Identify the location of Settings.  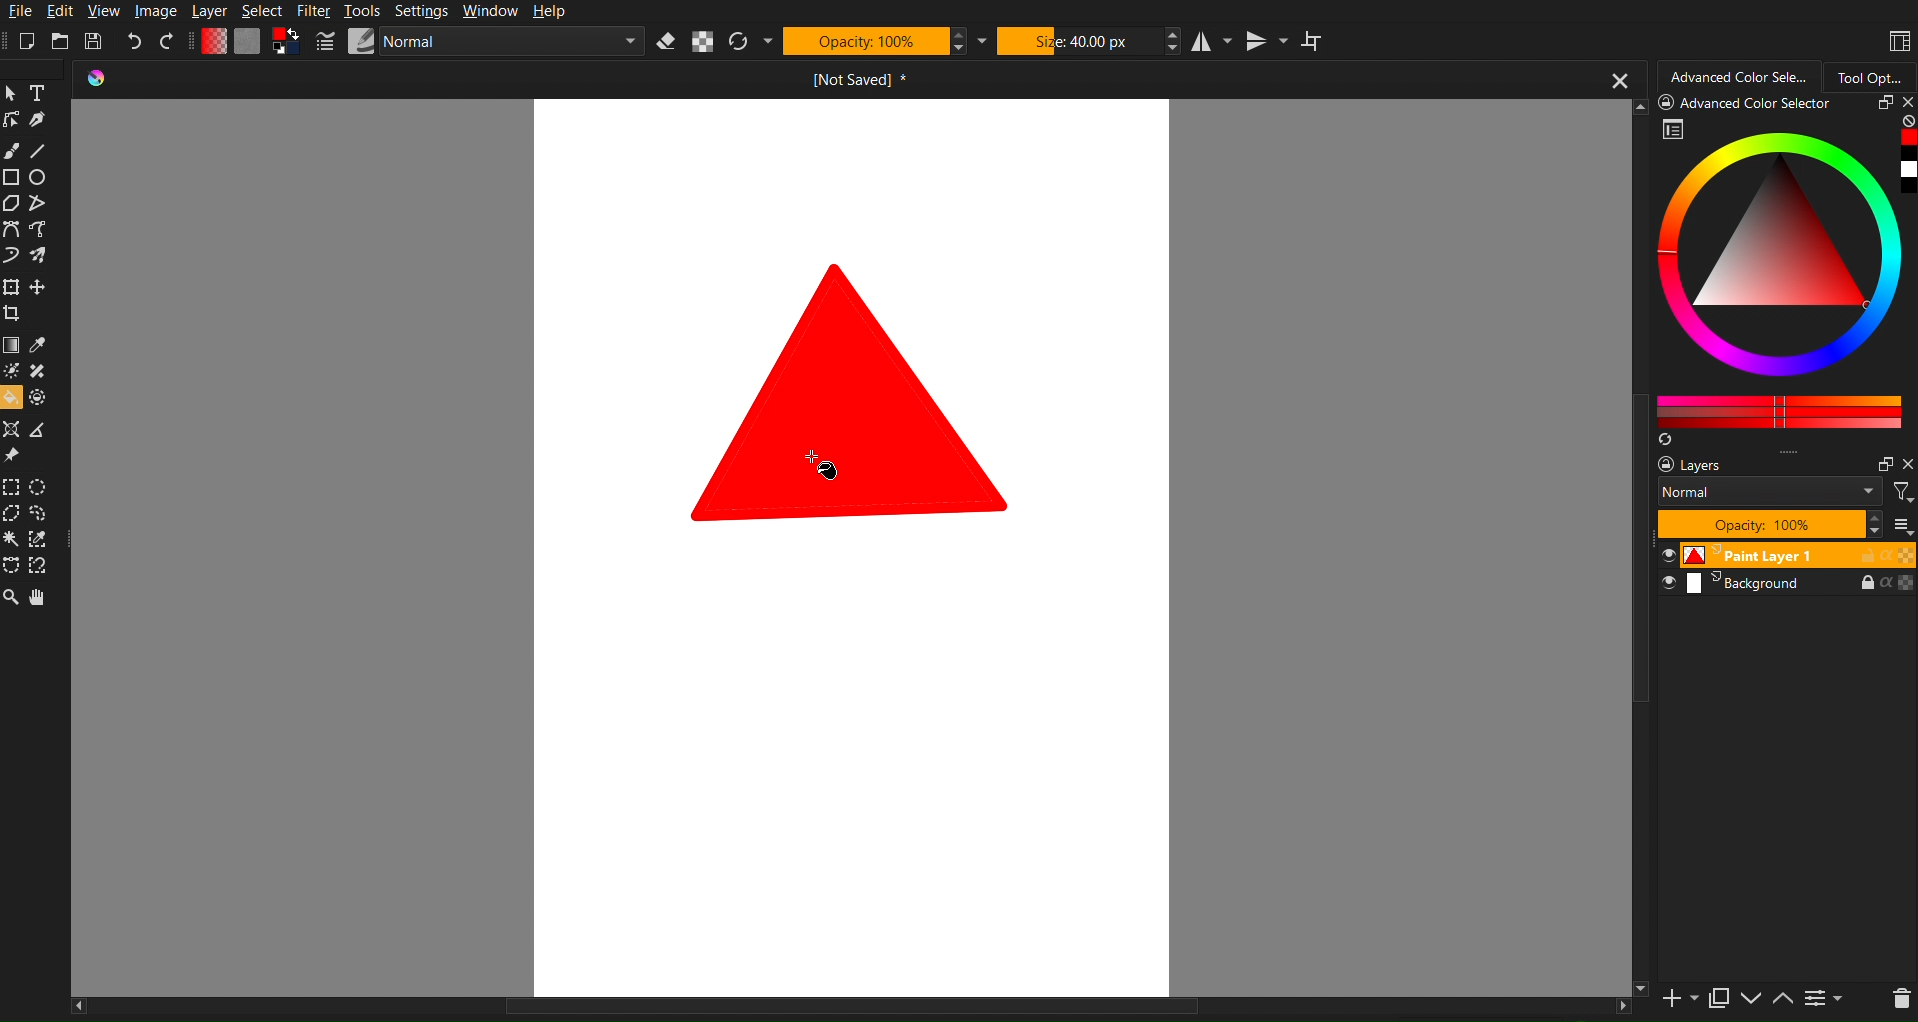
(421, 12).